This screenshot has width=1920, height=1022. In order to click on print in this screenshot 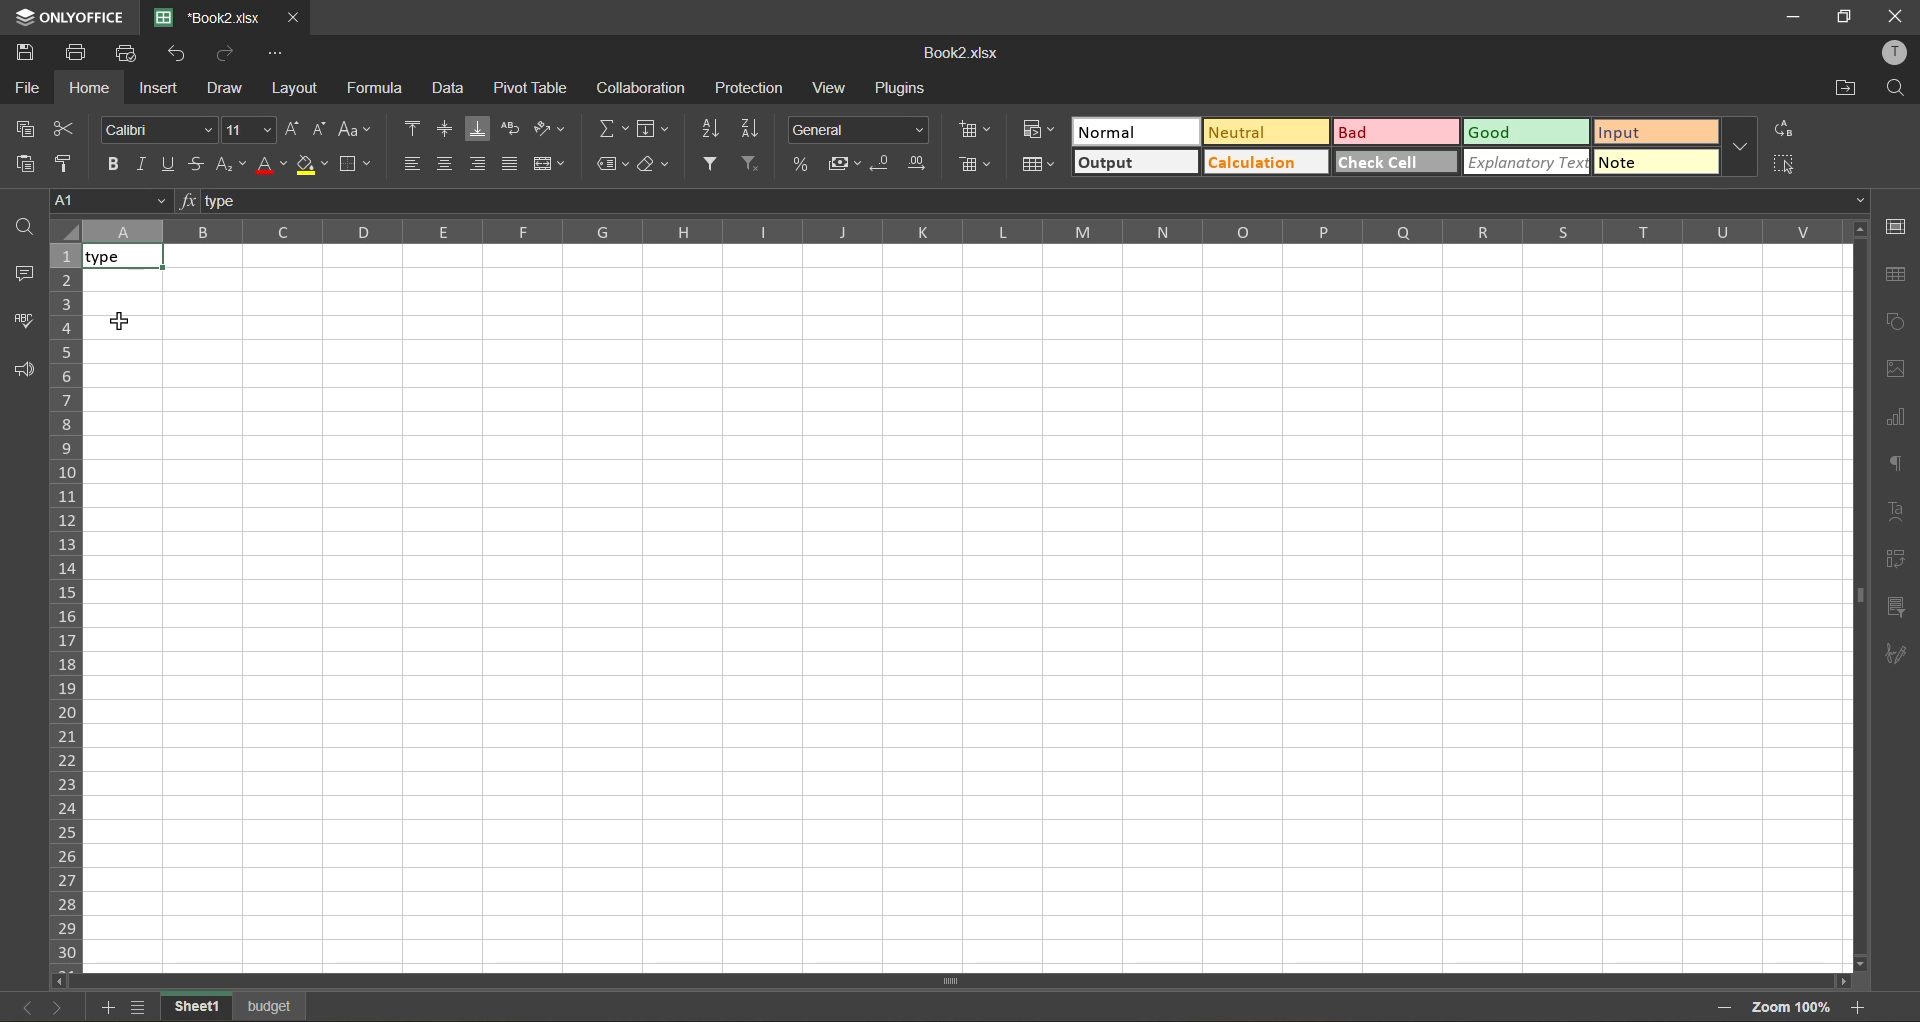, I will do `click(79, 54)`.